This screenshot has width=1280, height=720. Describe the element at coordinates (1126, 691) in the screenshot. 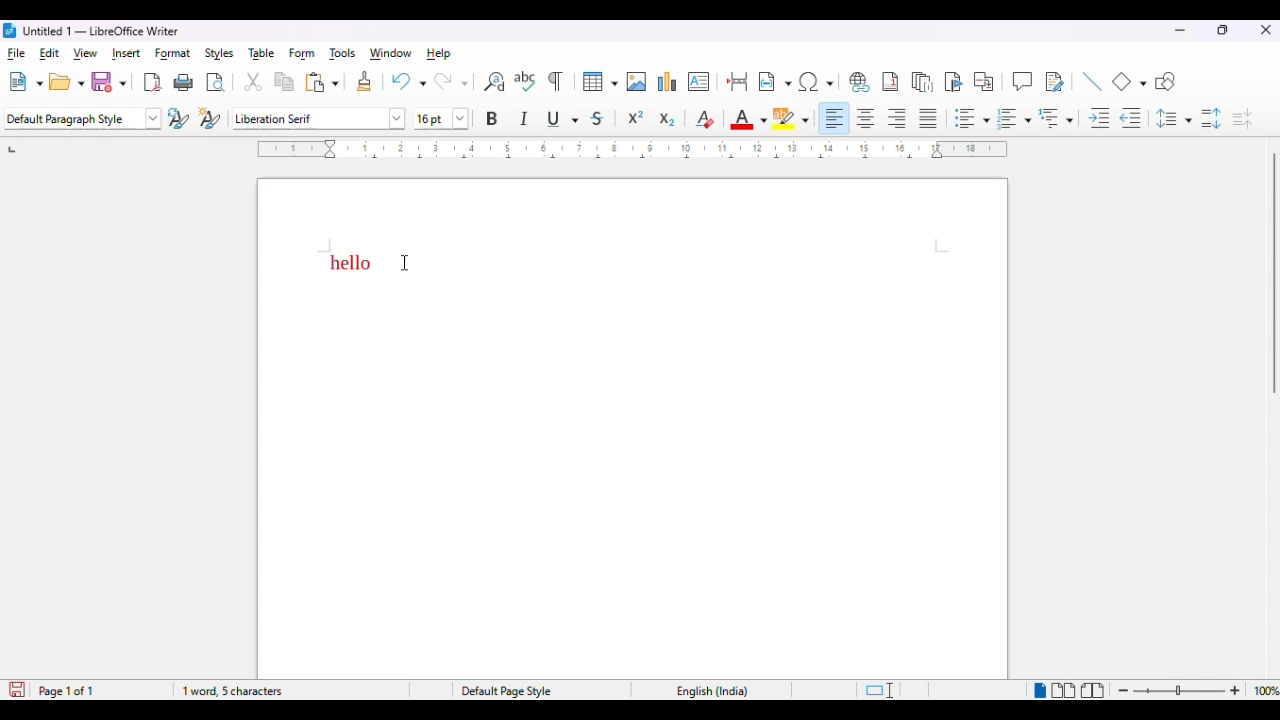

I see `zoom out` at that location.